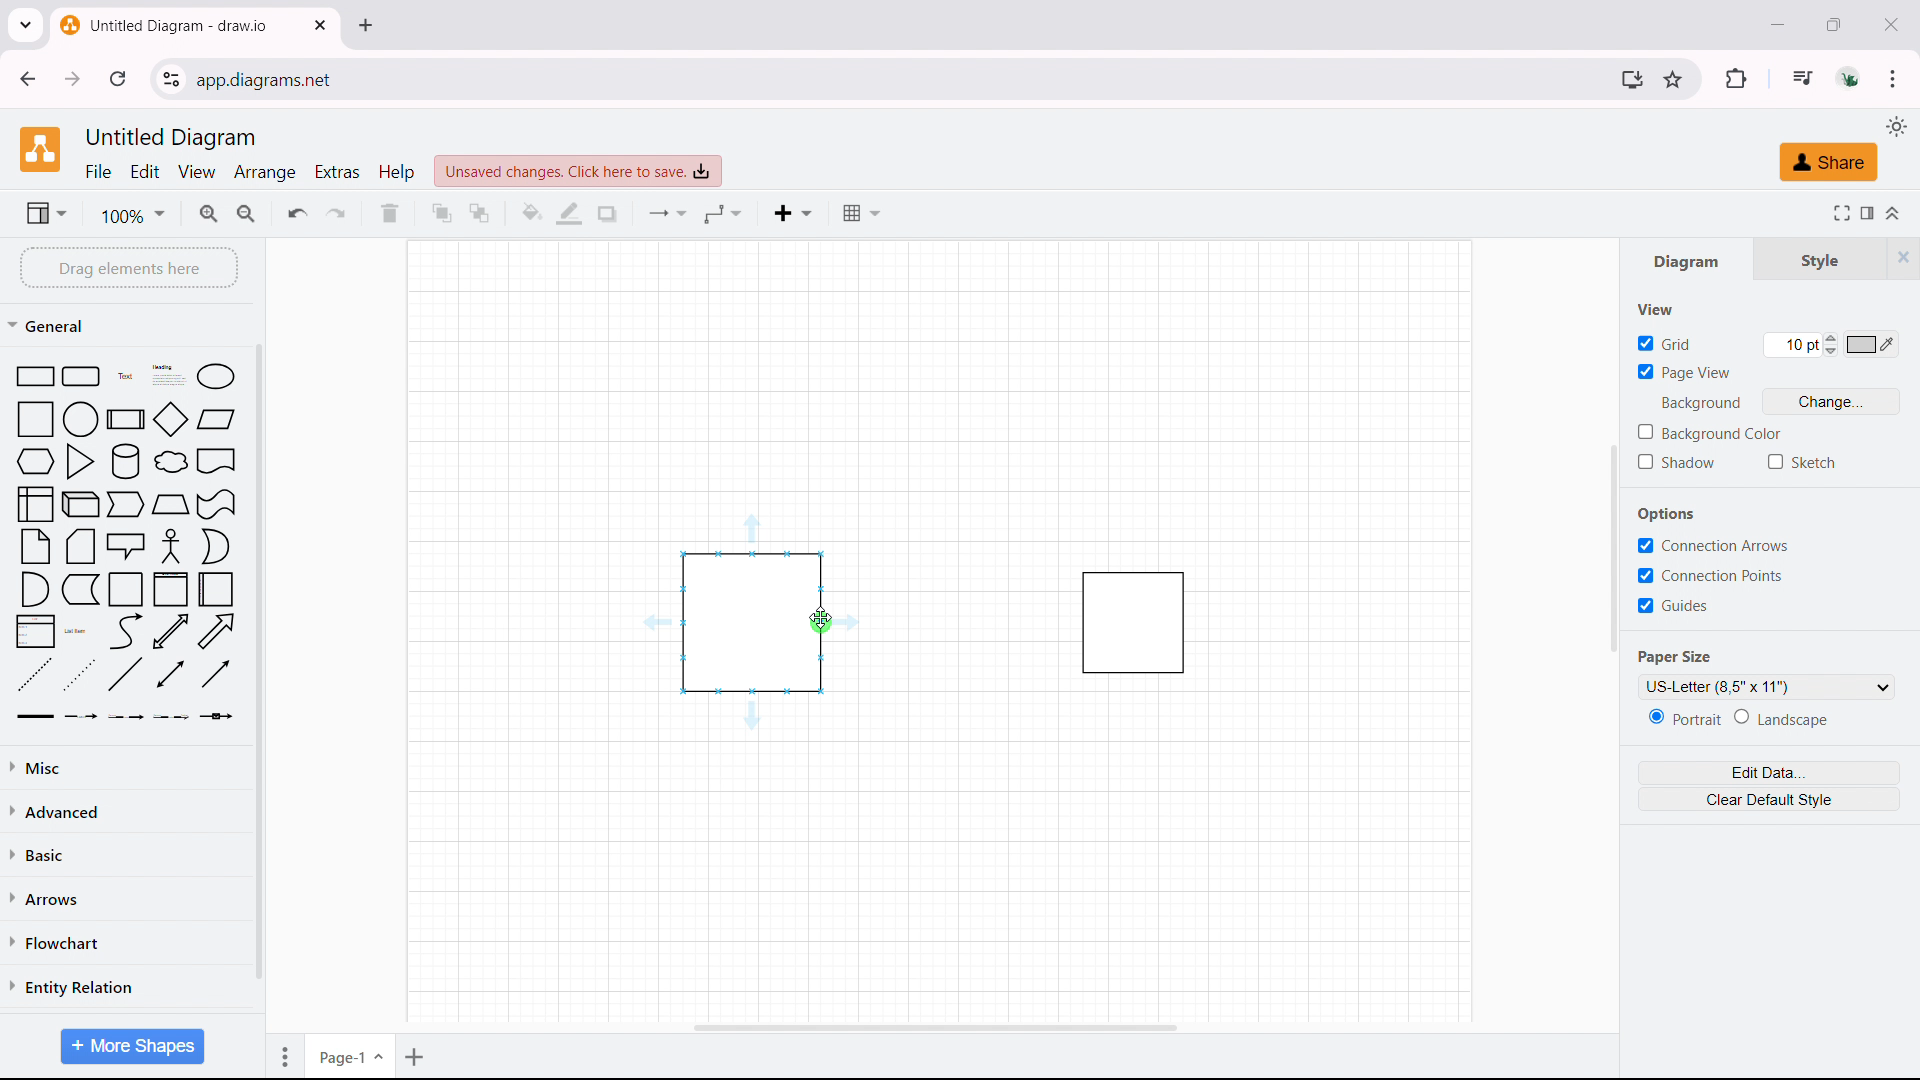 The height and width of the screenshot is (1080, 1920). What do you see at coordinates (40, 149) in the screenshot?
I see `logo` at bounding box center [40, 149].